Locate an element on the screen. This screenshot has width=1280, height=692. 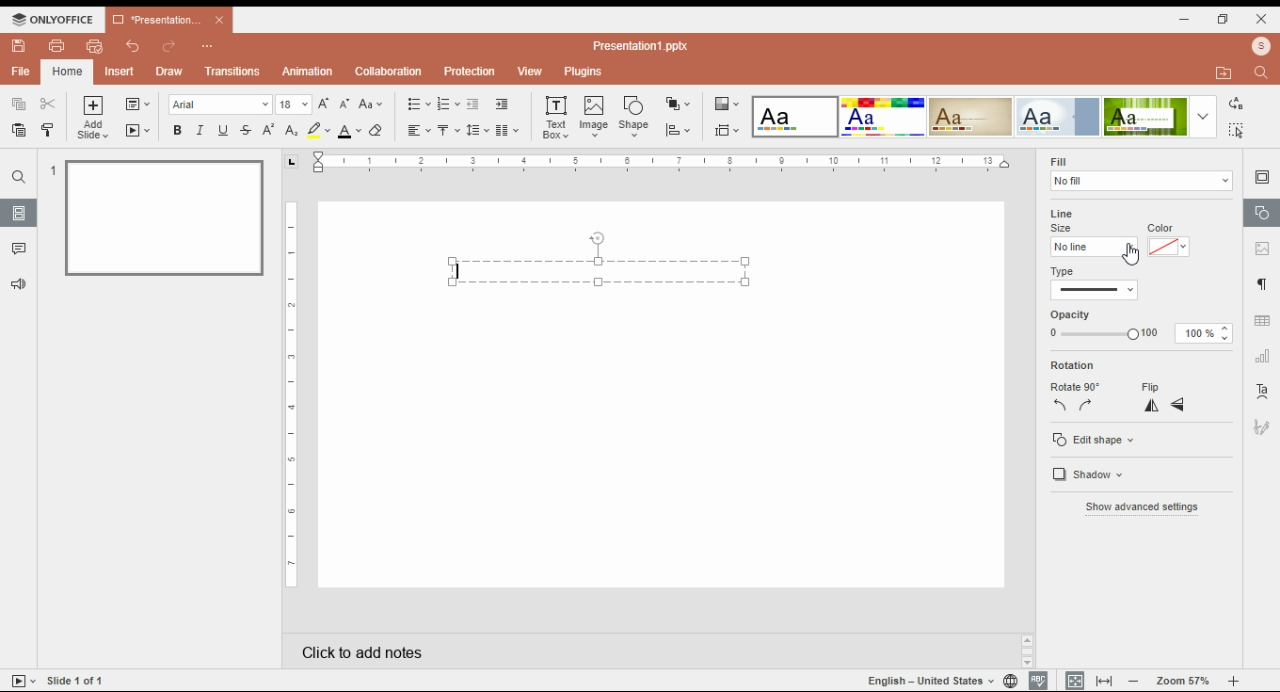
fill selector is located at coordinates (1142, 181).